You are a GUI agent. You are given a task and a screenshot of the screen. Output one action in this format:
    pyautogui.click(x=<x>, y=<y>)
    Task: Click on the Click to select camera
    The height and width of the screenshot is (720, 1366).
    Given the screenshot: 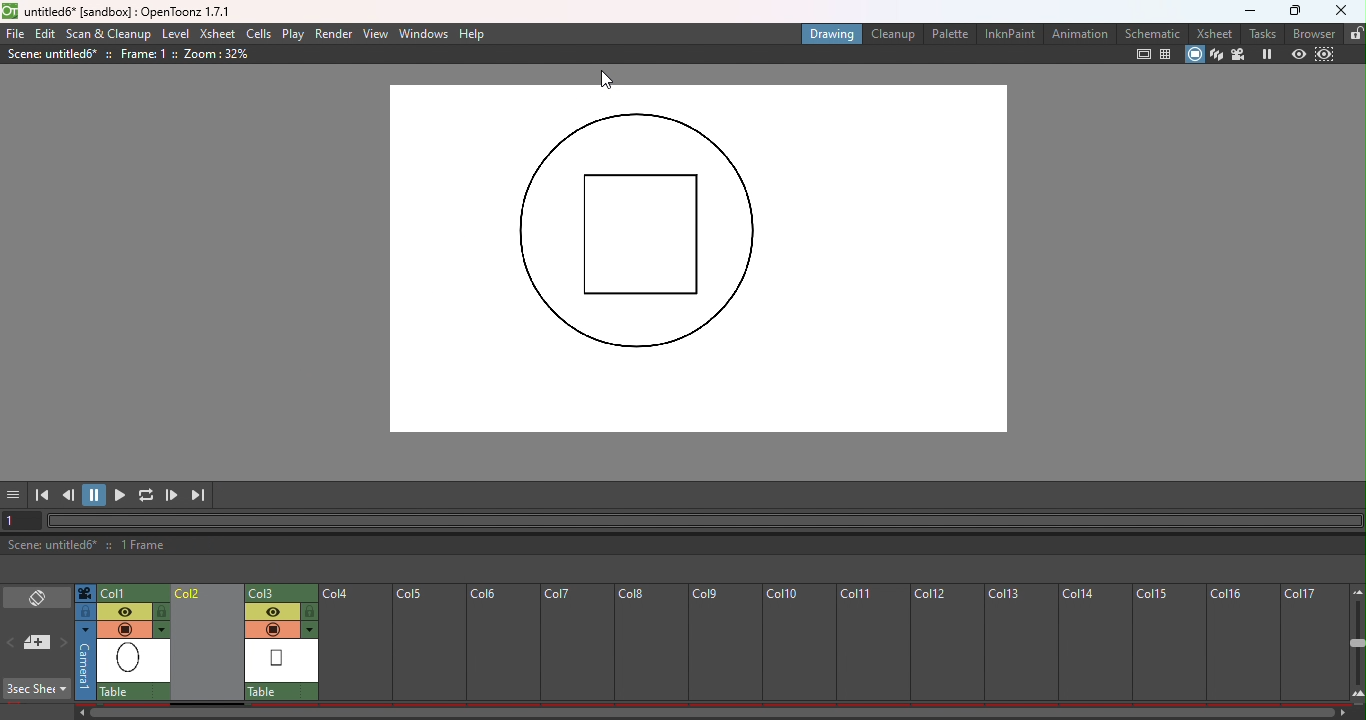 What is the action you would take?
    pyautogui.click(x=85, y=661)
    